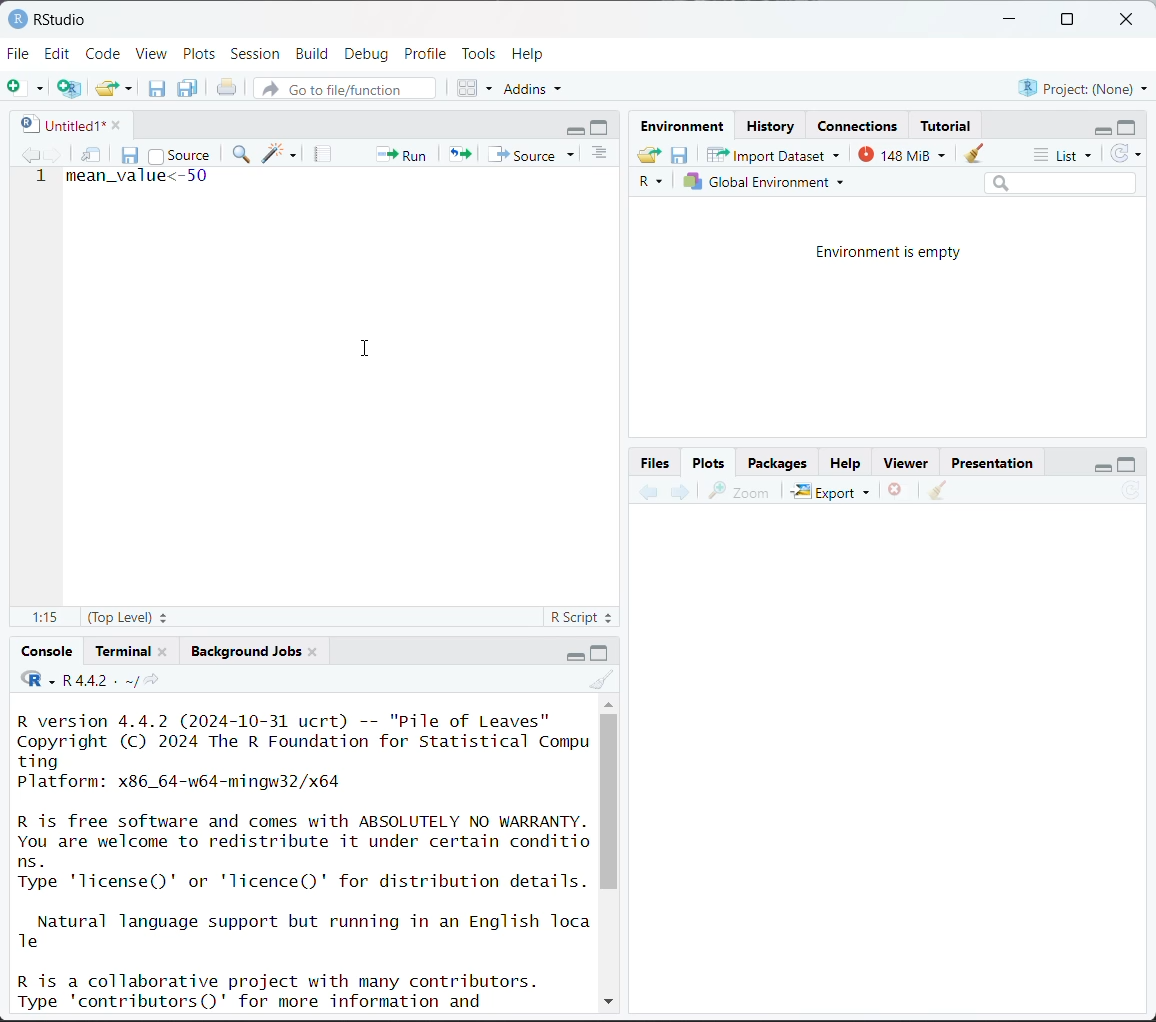  Describe the element at coordinates (458, 153) in the screenshot. I see `re-run` at that location.